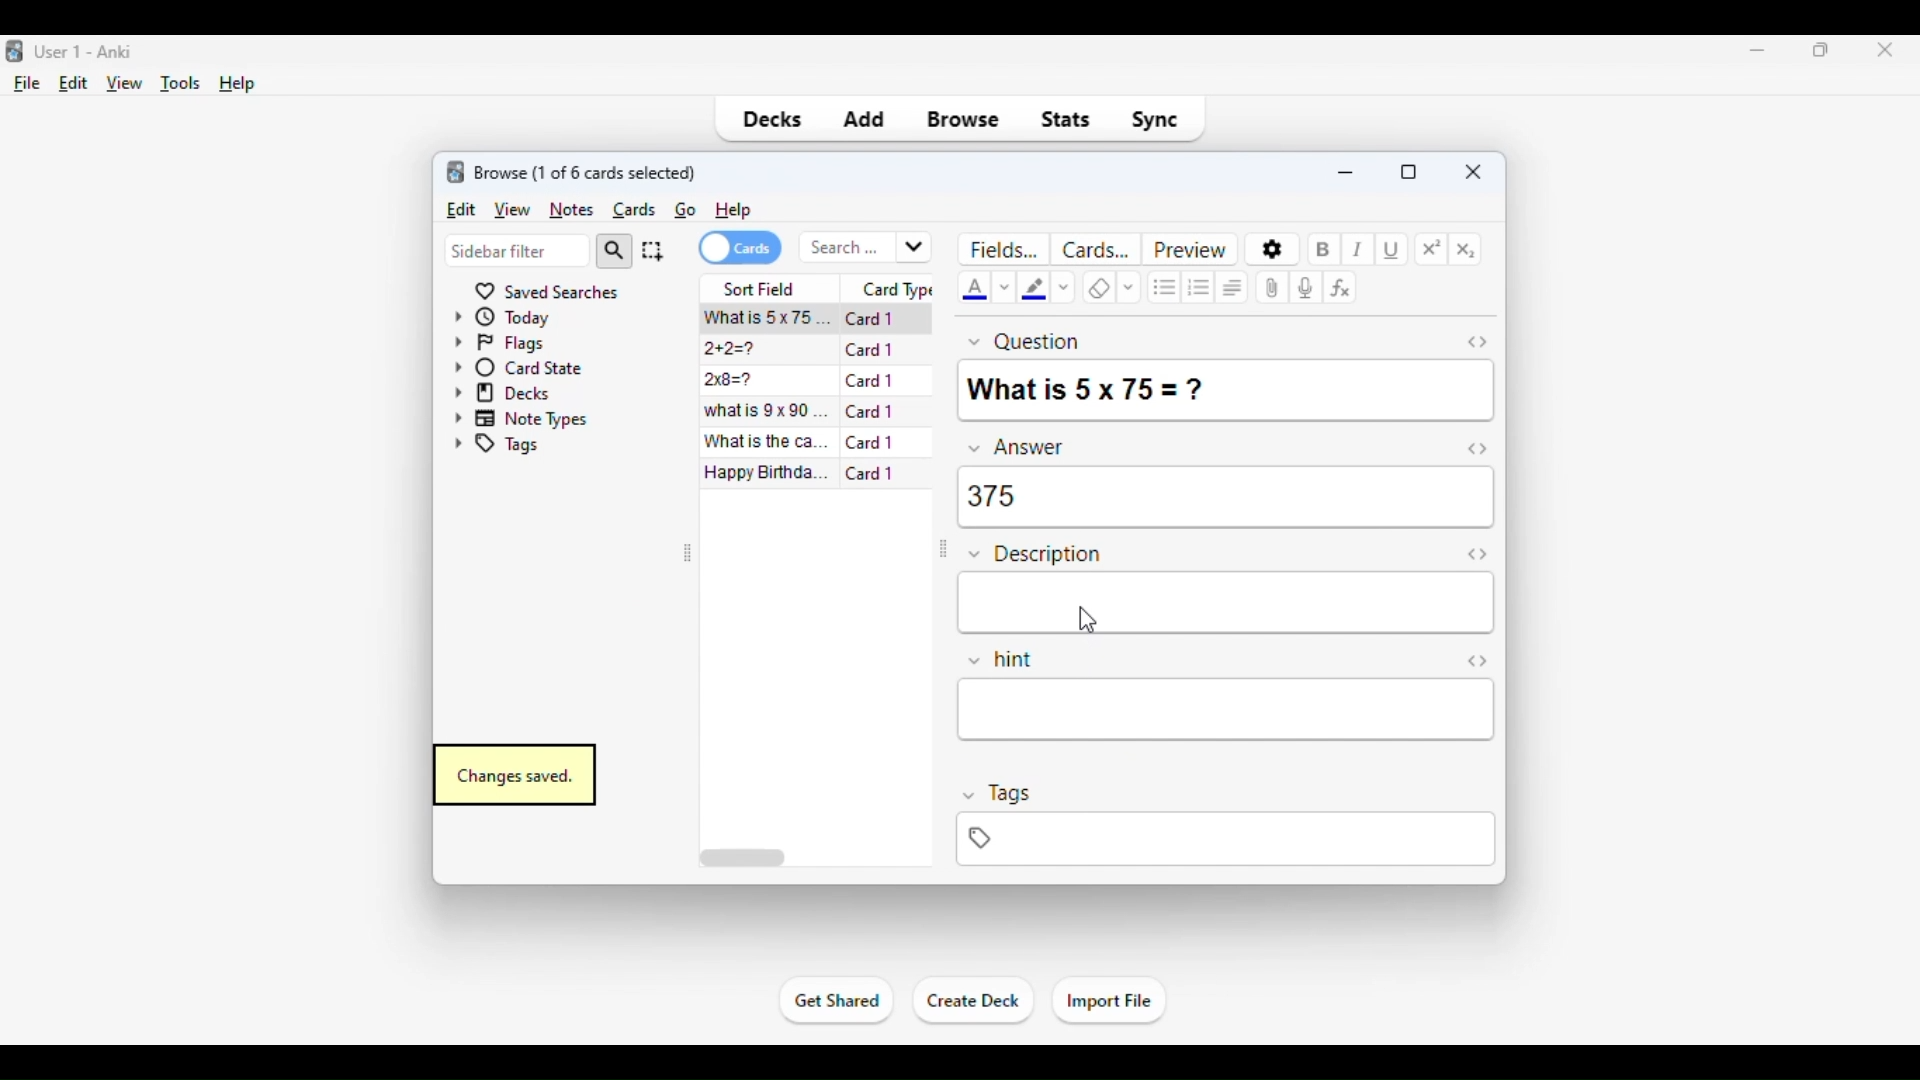 Image resolution: width=1920 pixels, height=1080 pixels. I want to click on view, so click(511, 209).